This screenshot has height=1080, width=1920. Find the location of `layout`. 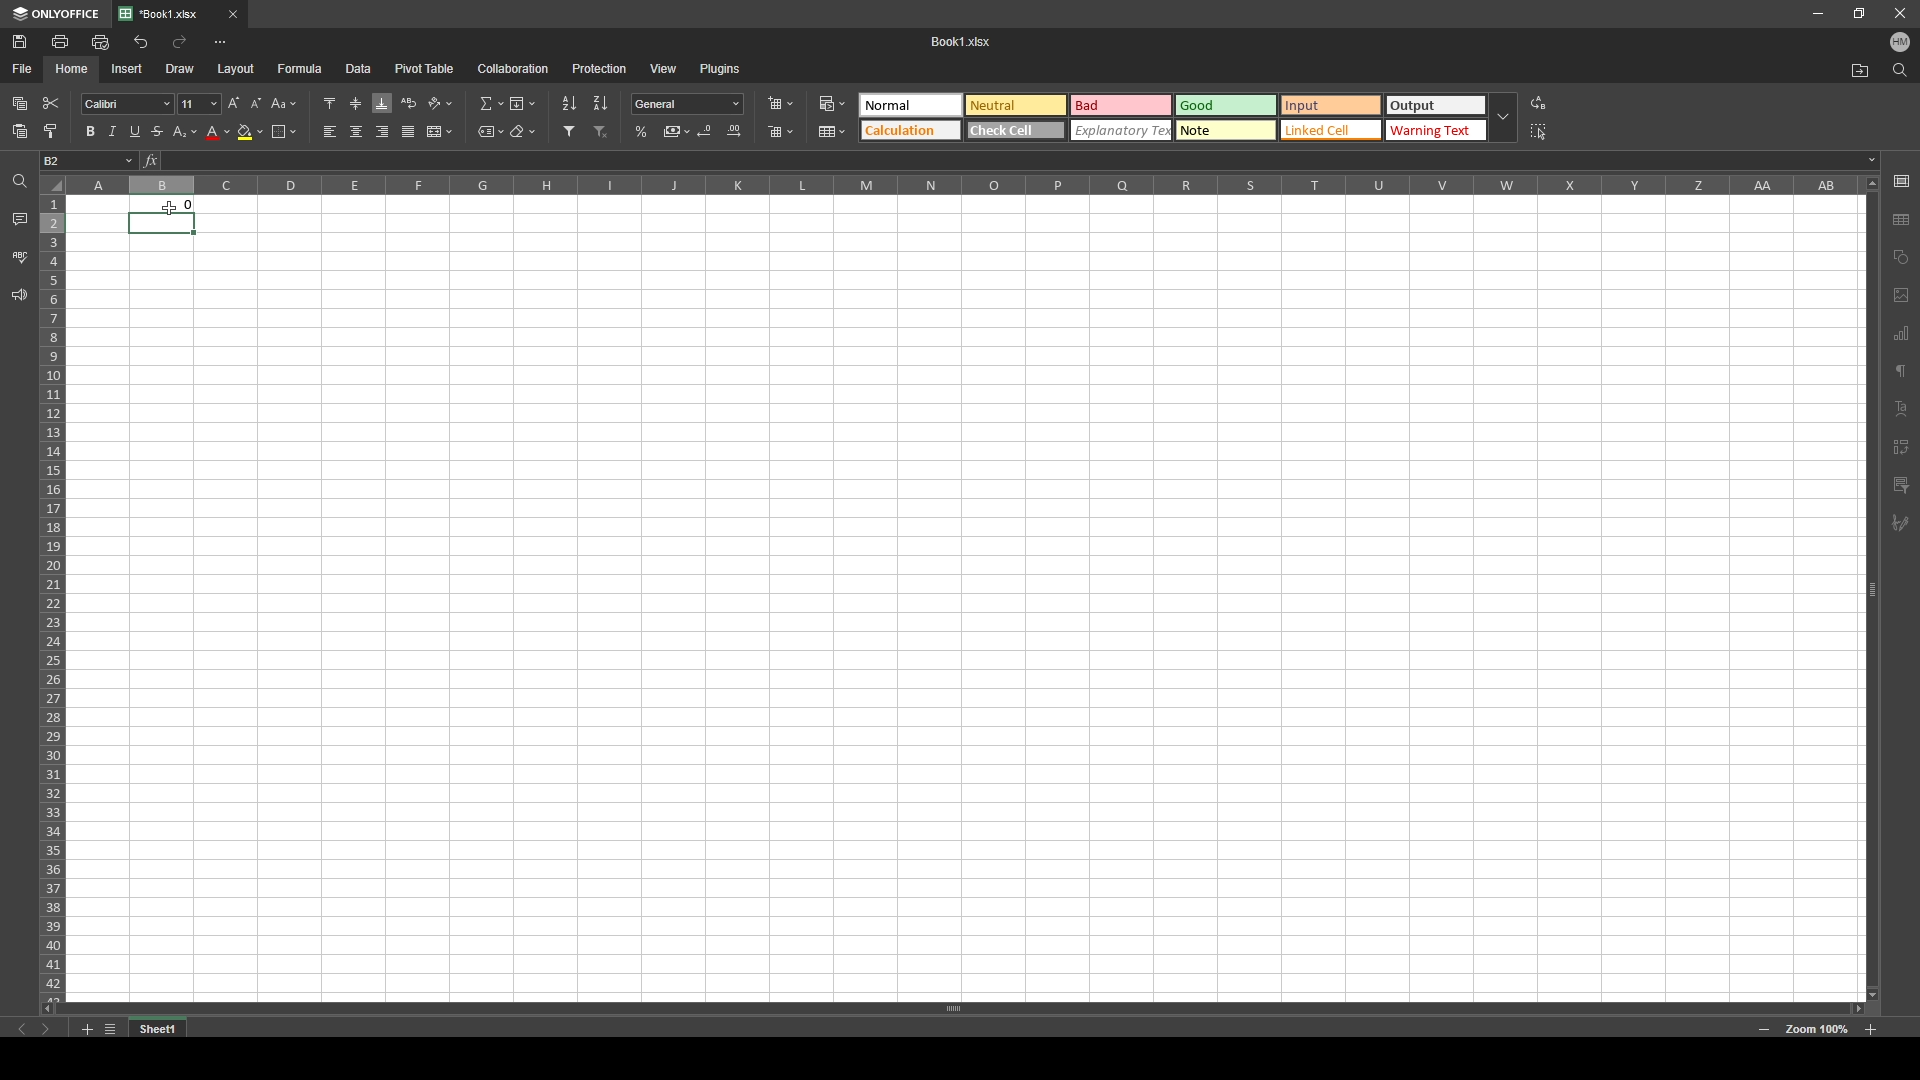

layout is located at coordinates (237, 70).